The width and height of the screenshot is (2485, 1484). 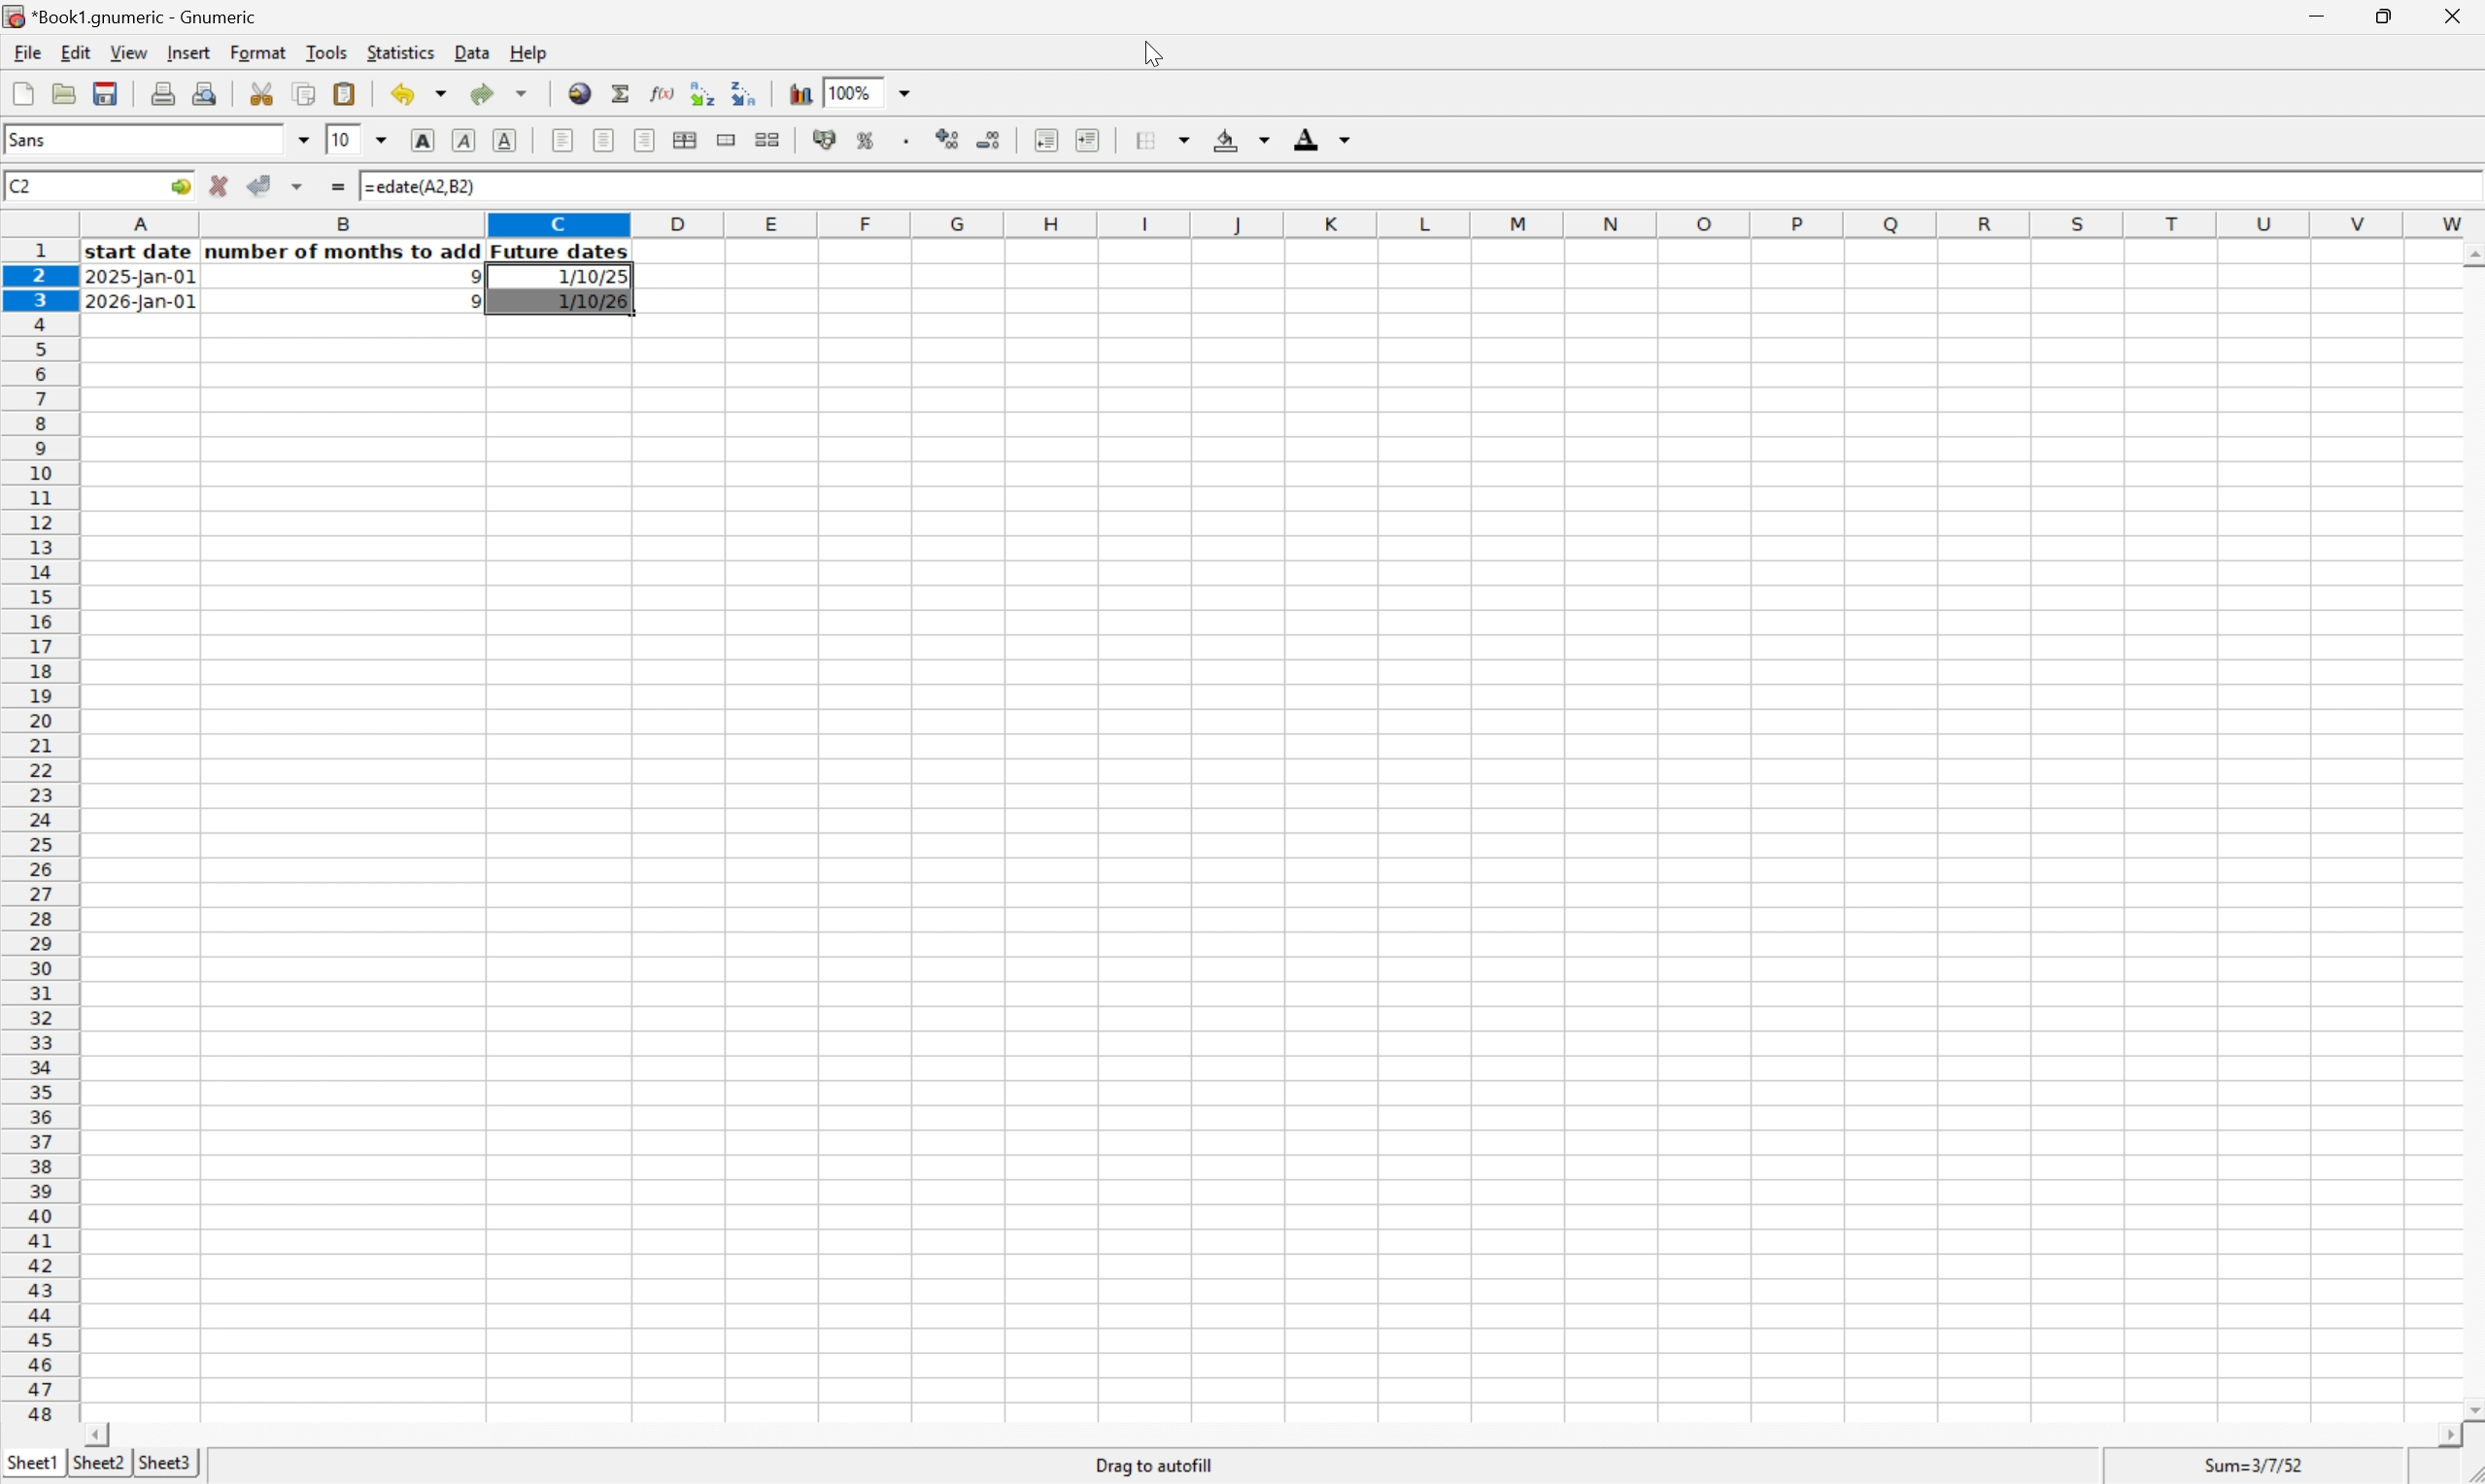 I want to click on Print current file, so click(x=166, y=93).